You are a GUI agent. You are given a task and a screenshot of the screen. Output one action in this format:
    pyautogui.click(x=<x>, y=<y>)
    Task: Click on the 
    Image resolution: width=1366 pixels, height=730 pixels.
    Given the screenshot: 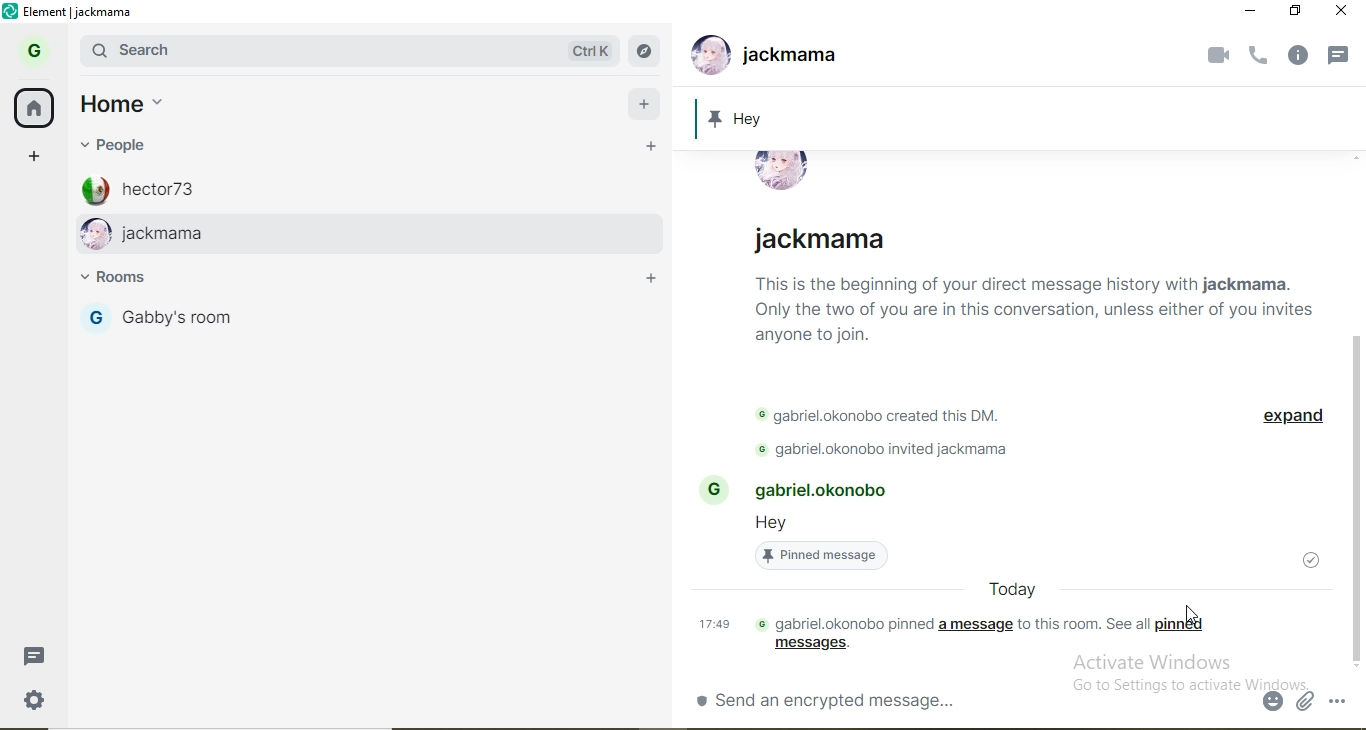 What is the action you would take?
    pyautogui.click(x=712, y=490)
    